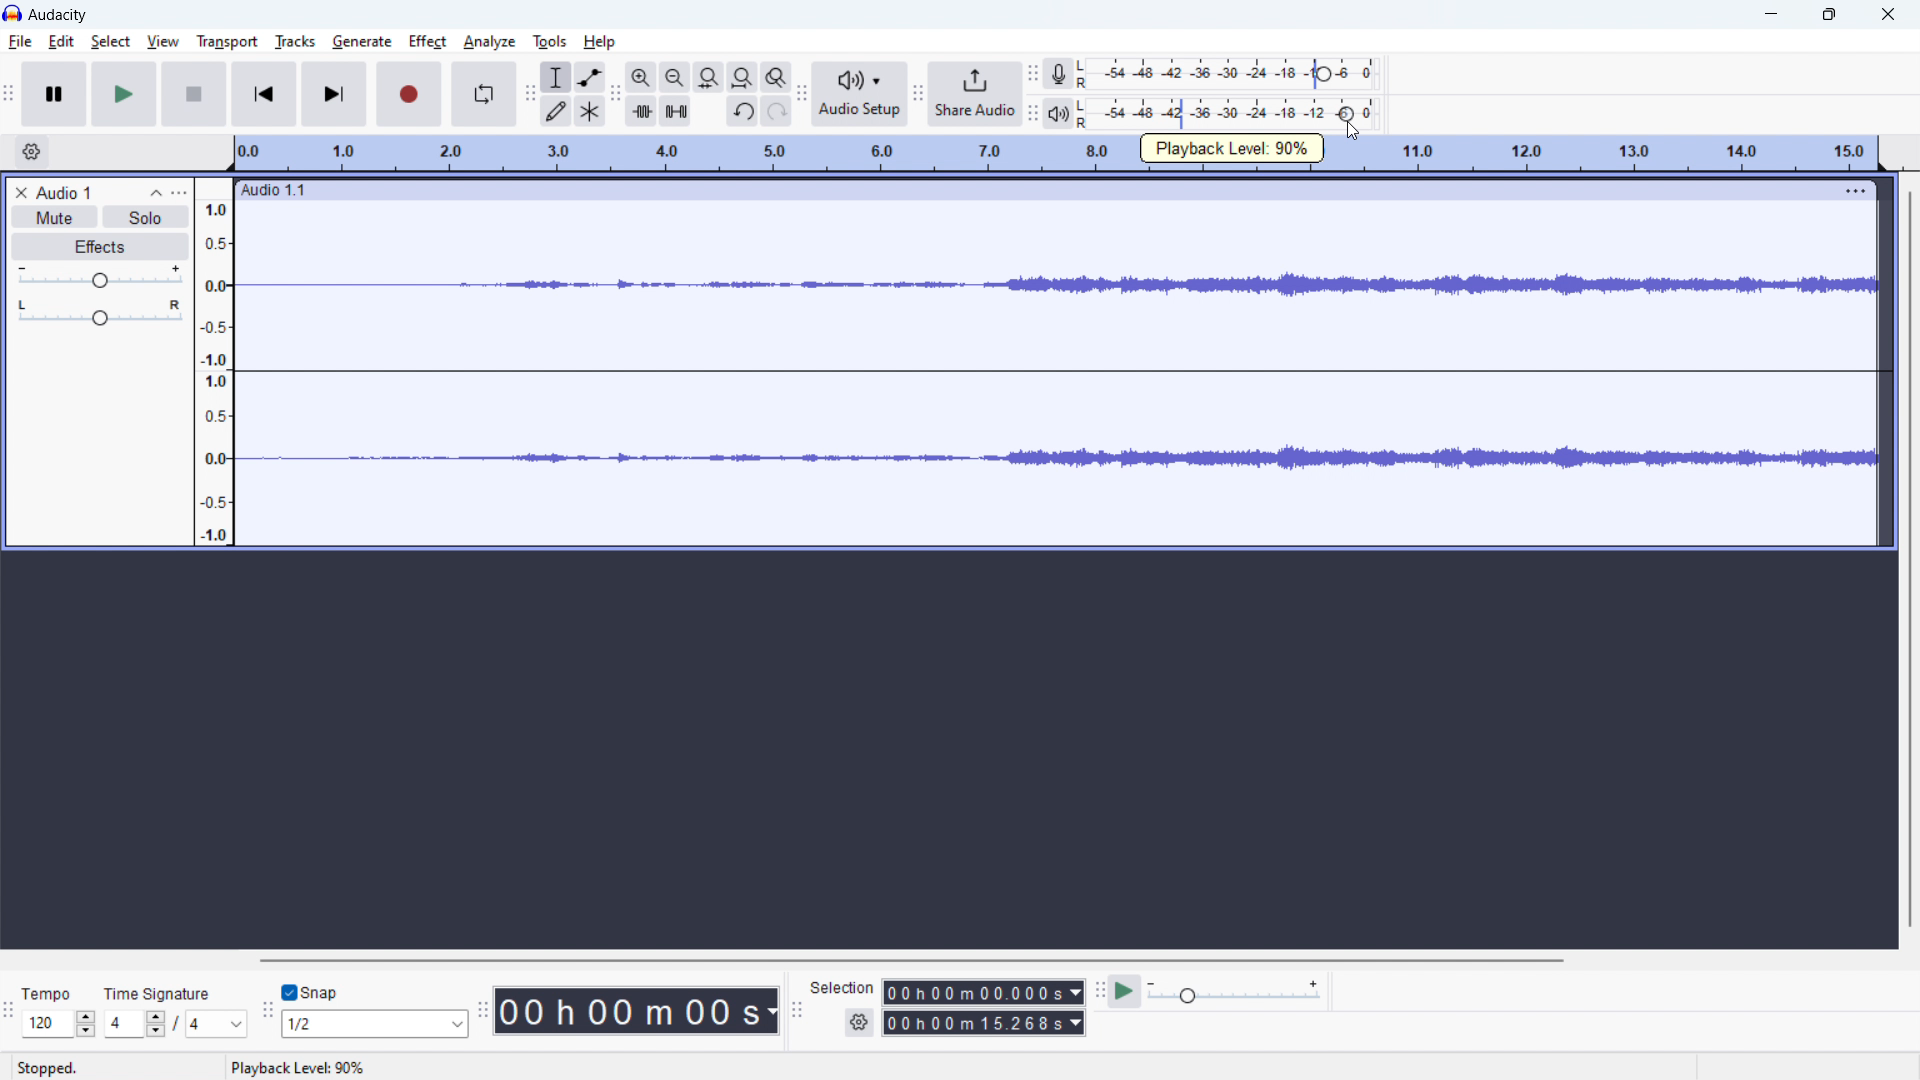 This screenshot has height=1080, width=1920. I want to click on enable looping, so click(483, 95).